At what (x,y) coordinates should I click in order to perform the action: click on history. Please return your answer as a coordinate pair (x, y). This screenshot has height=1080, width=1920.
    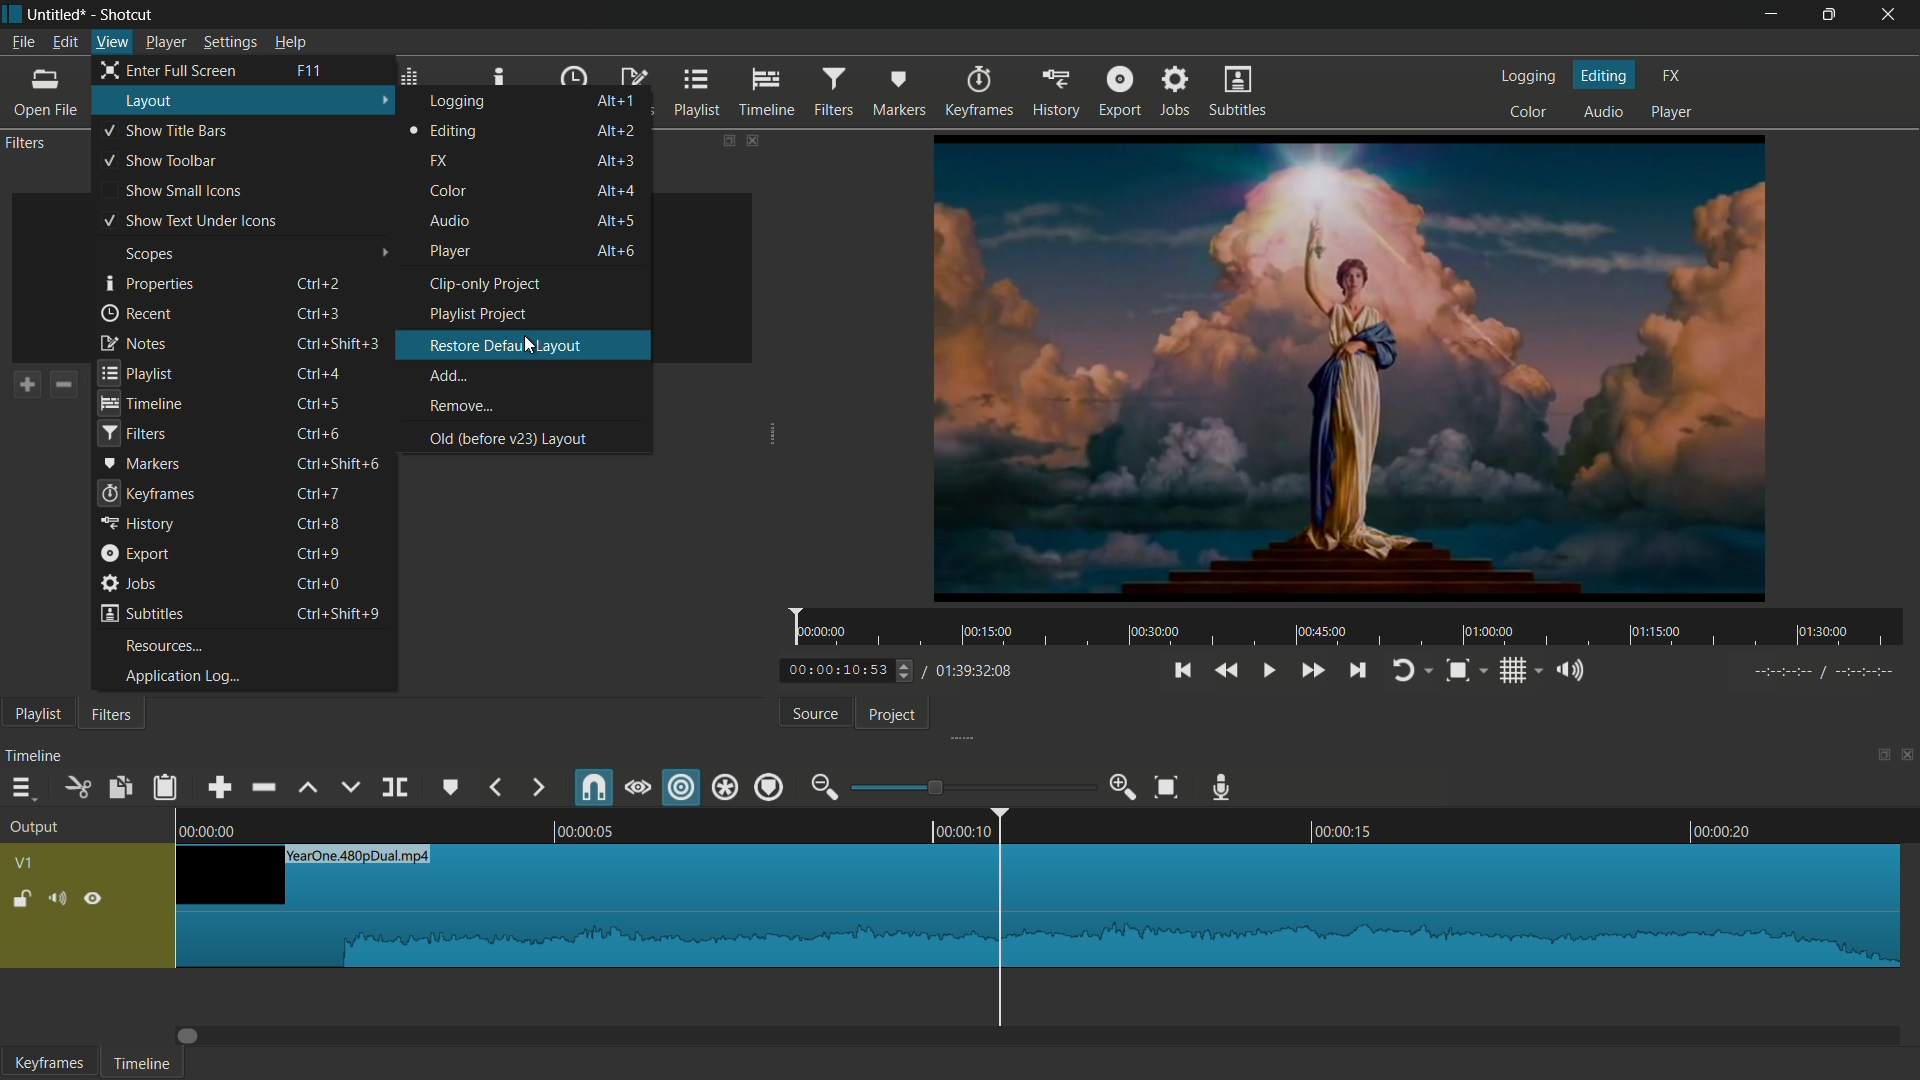
    Looking at the image, I should click on (1058, 92).